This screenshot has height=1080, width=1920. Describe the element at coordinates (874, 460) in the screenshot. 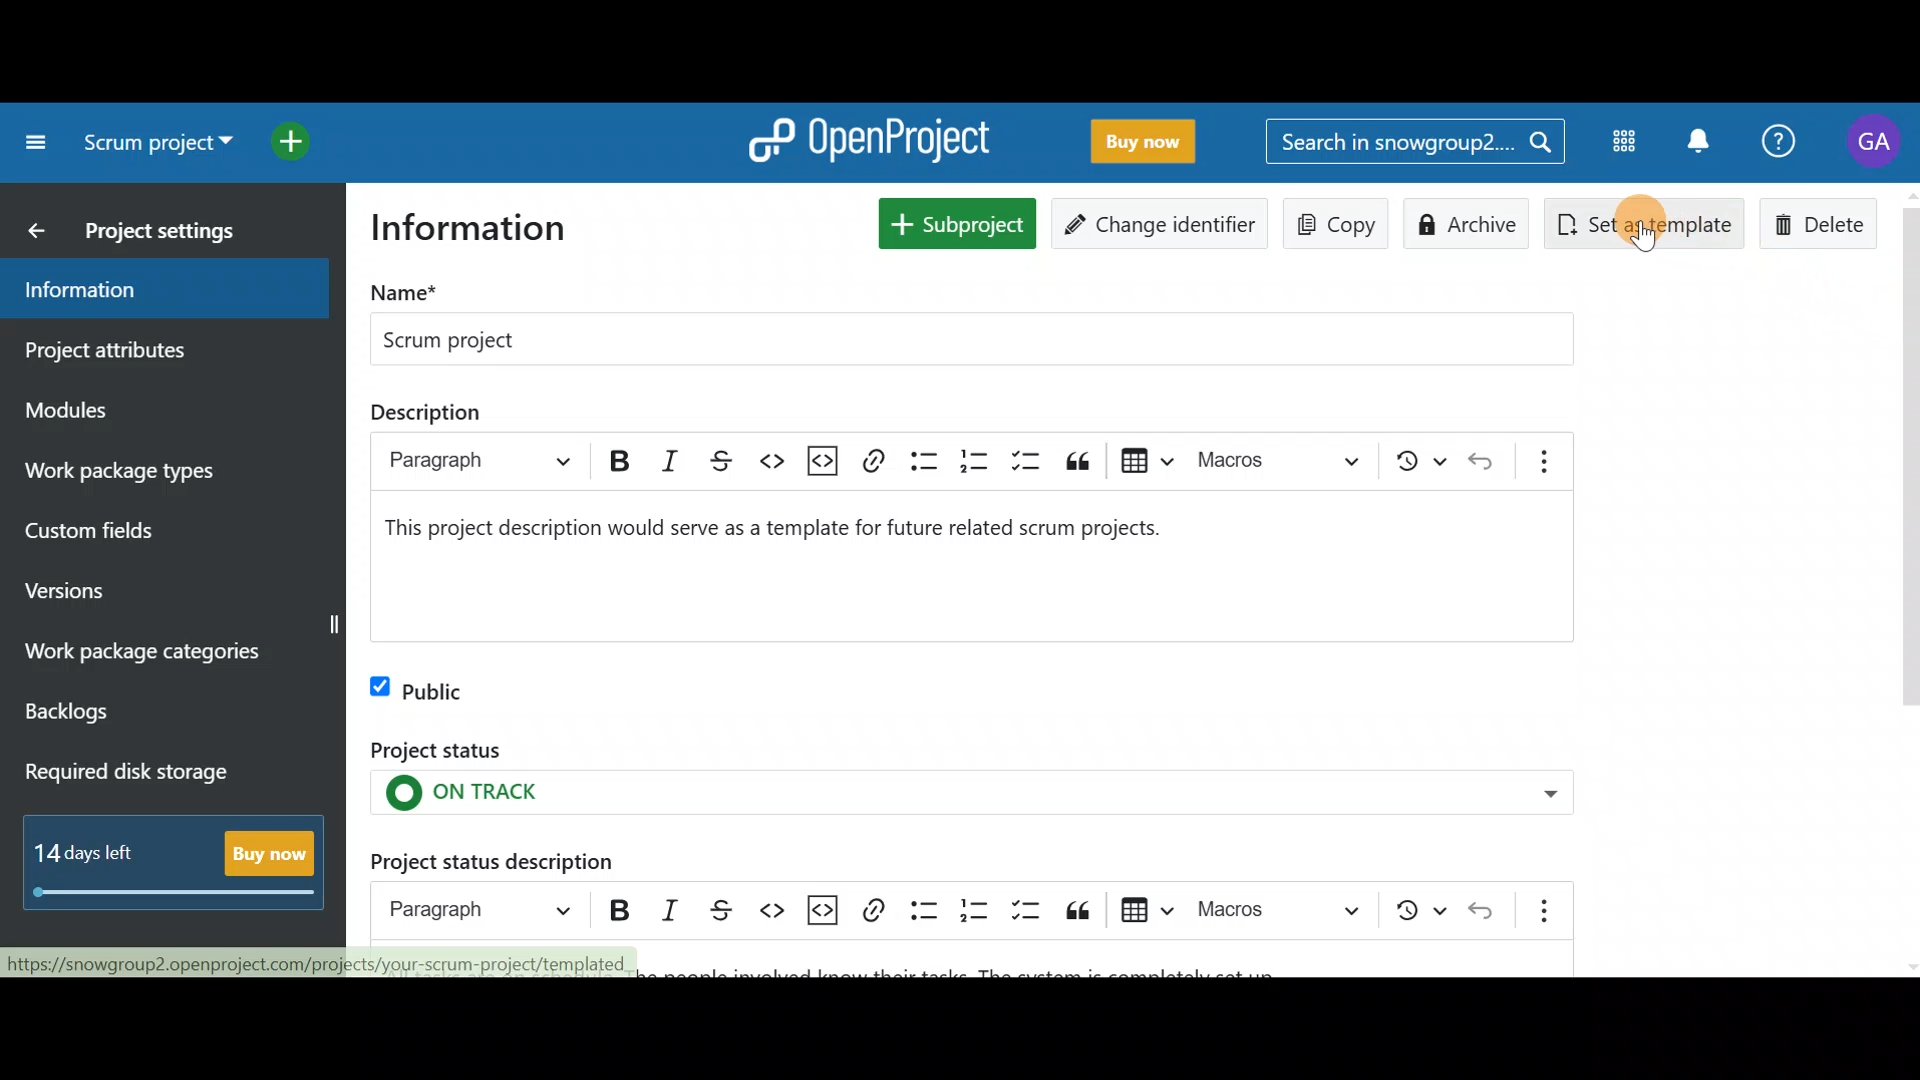

I see `link` at that location.